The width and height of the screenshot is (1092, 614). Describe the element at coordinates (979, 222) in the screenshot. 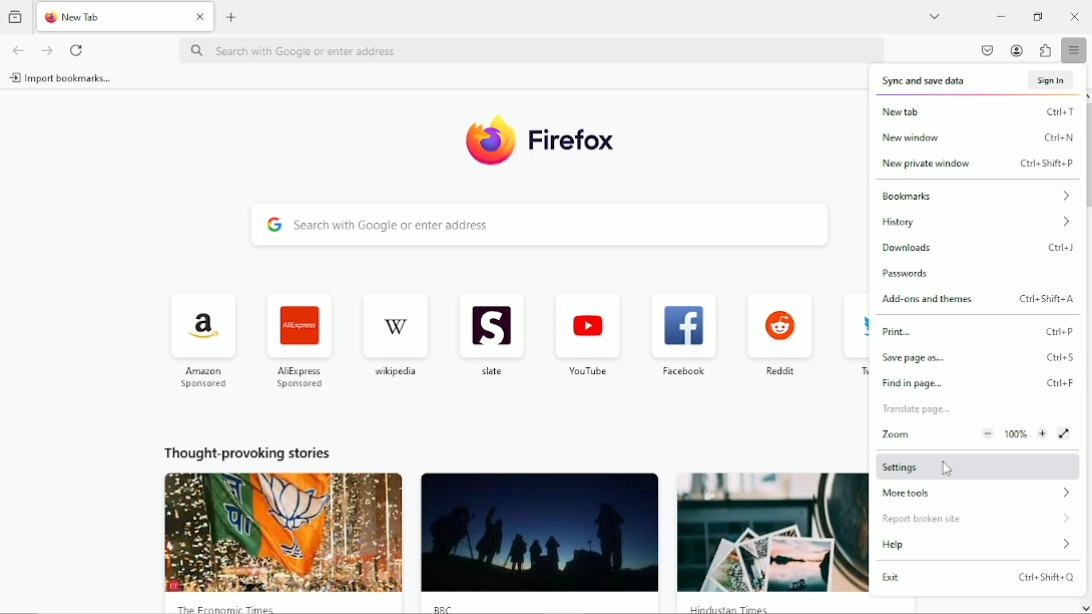

I see `history` at that location.